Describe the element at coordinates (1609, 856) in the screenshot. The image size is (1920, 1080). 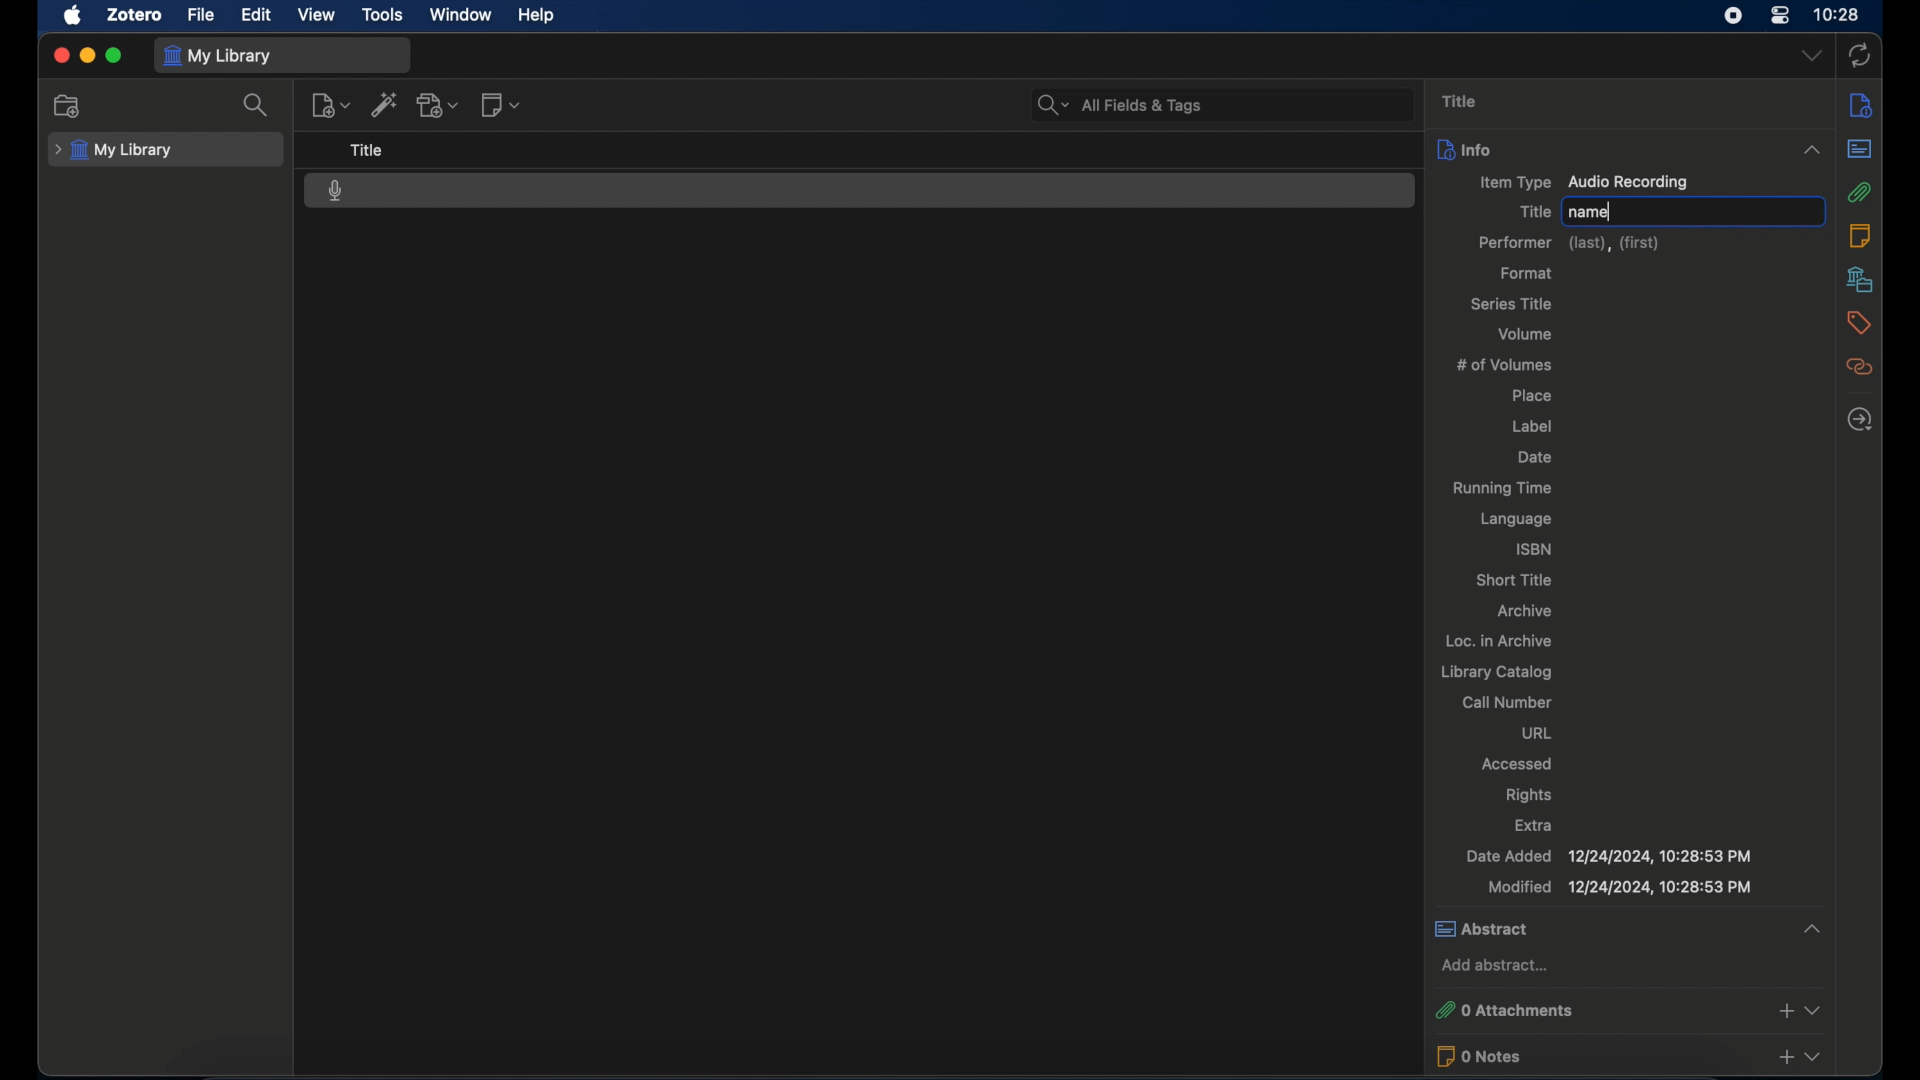
I see `date added` at that location.